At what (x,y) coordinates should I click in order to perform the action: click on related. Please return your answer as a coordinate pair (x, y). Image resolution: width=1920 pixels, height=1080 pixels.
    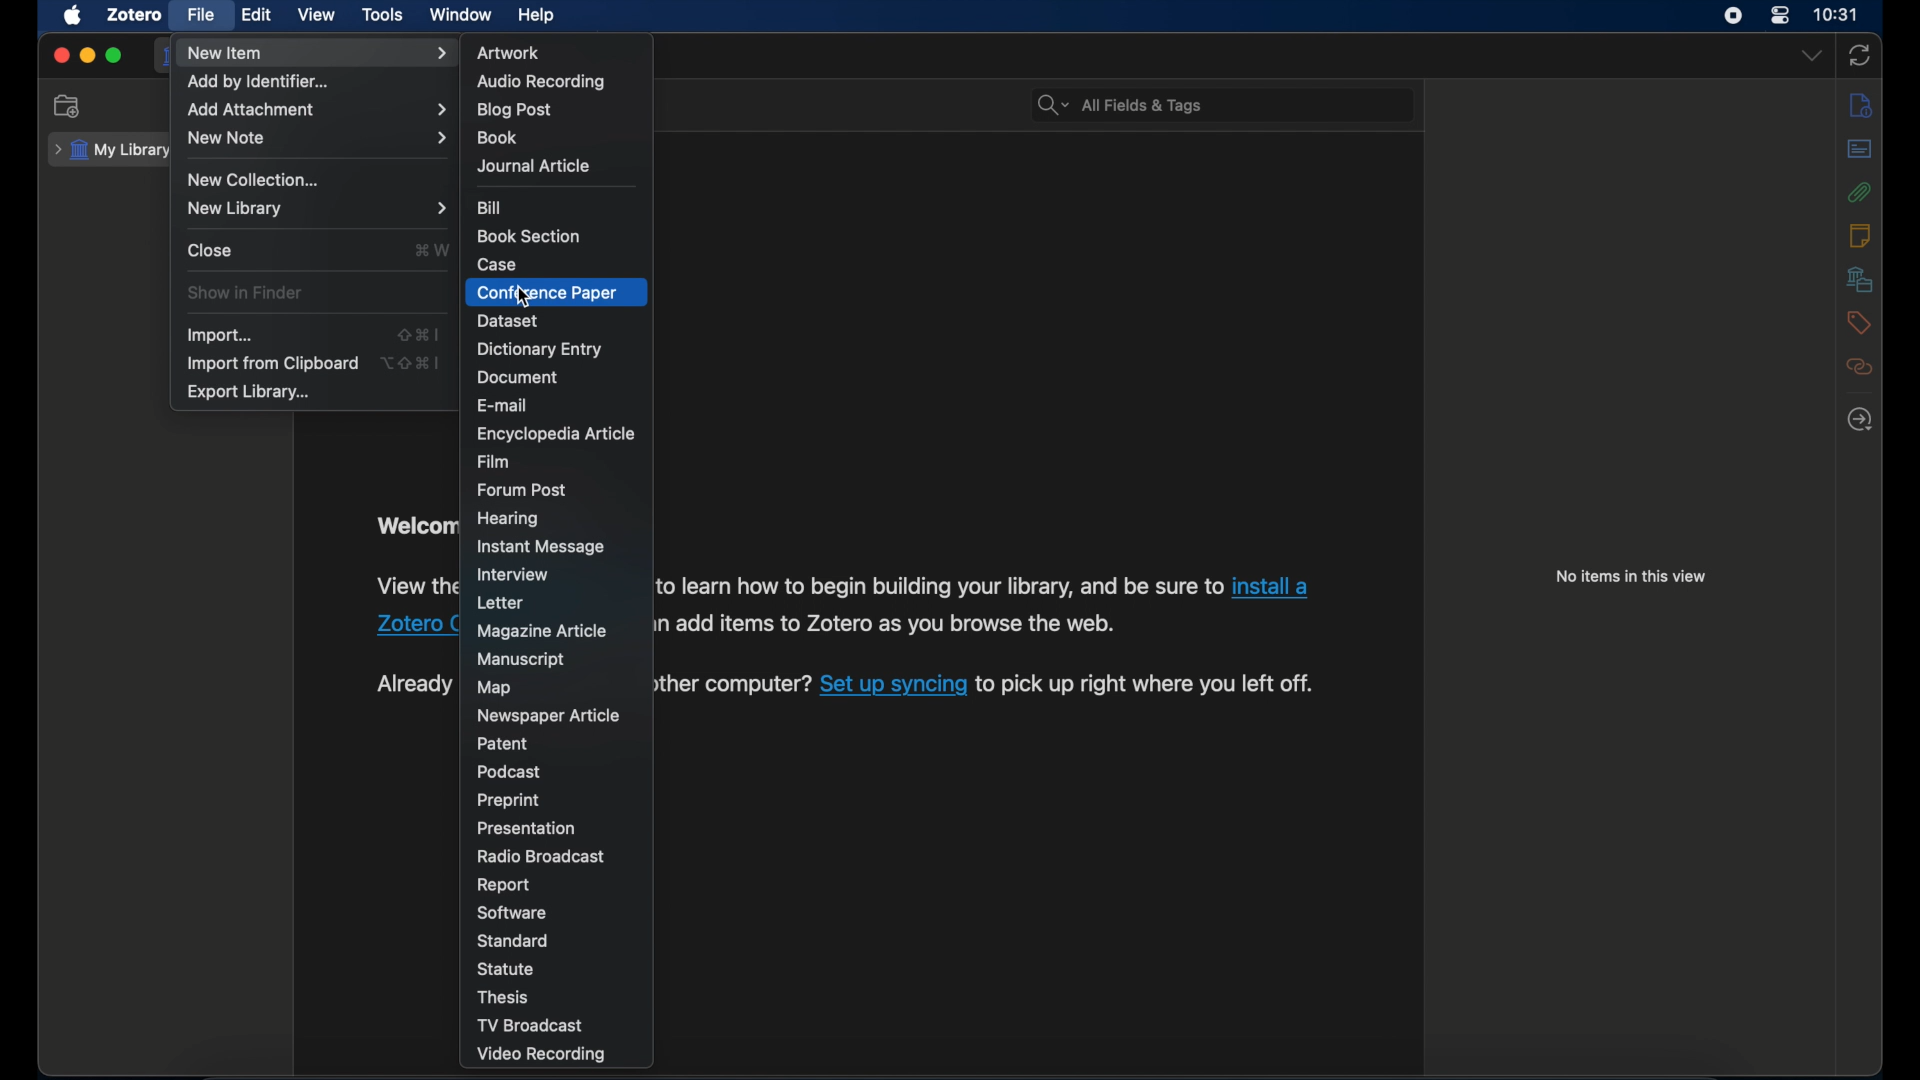
    Looking at the image, I should click on (1860, 367).